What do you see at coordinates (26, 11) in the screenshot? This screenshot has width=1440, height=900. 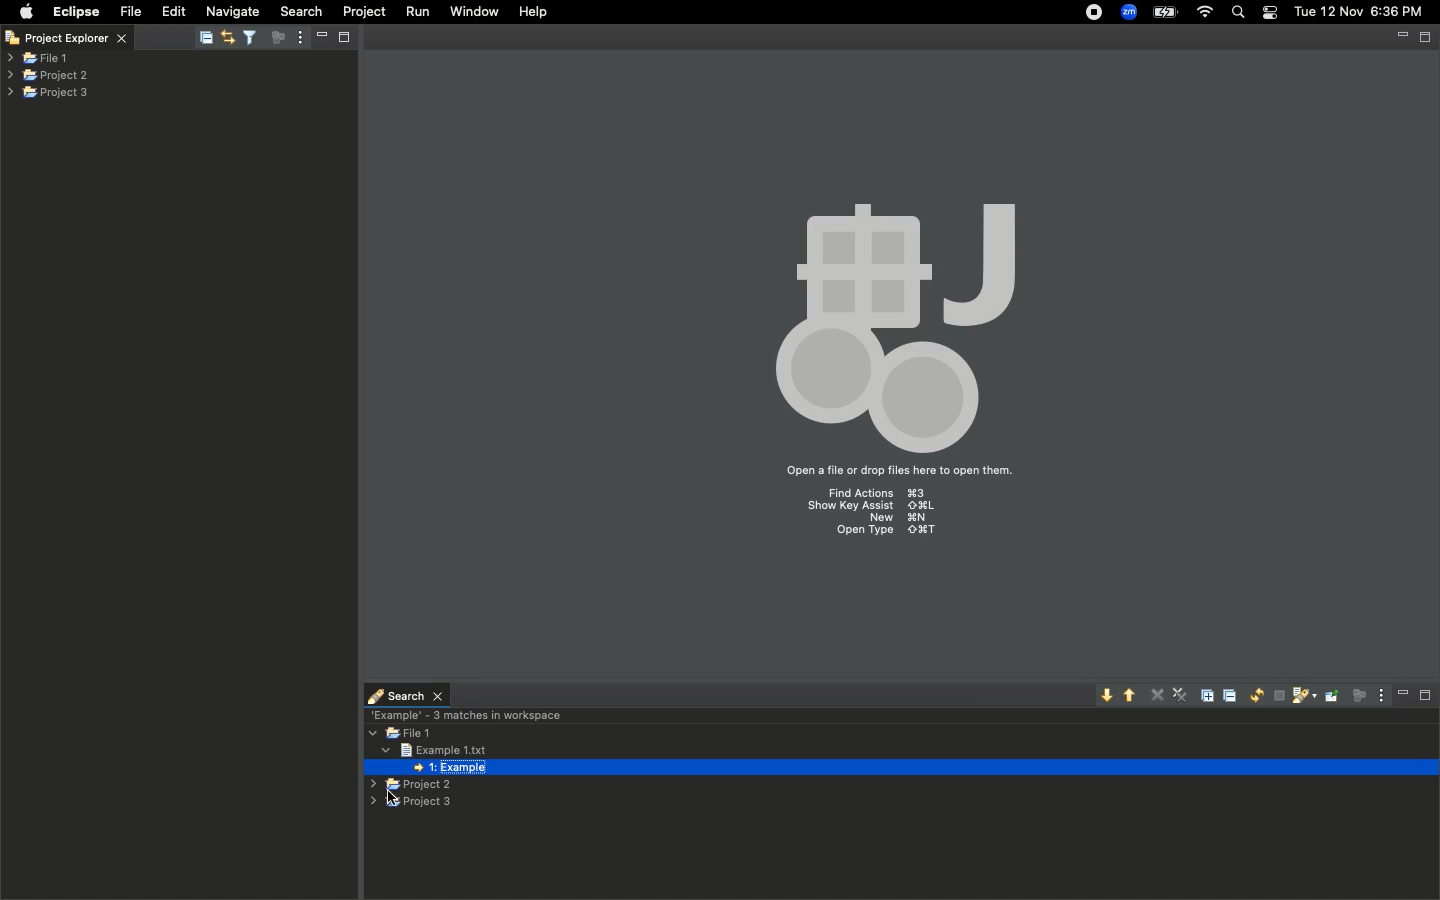 I see `Apple logo` at bounding box center [26, 11].